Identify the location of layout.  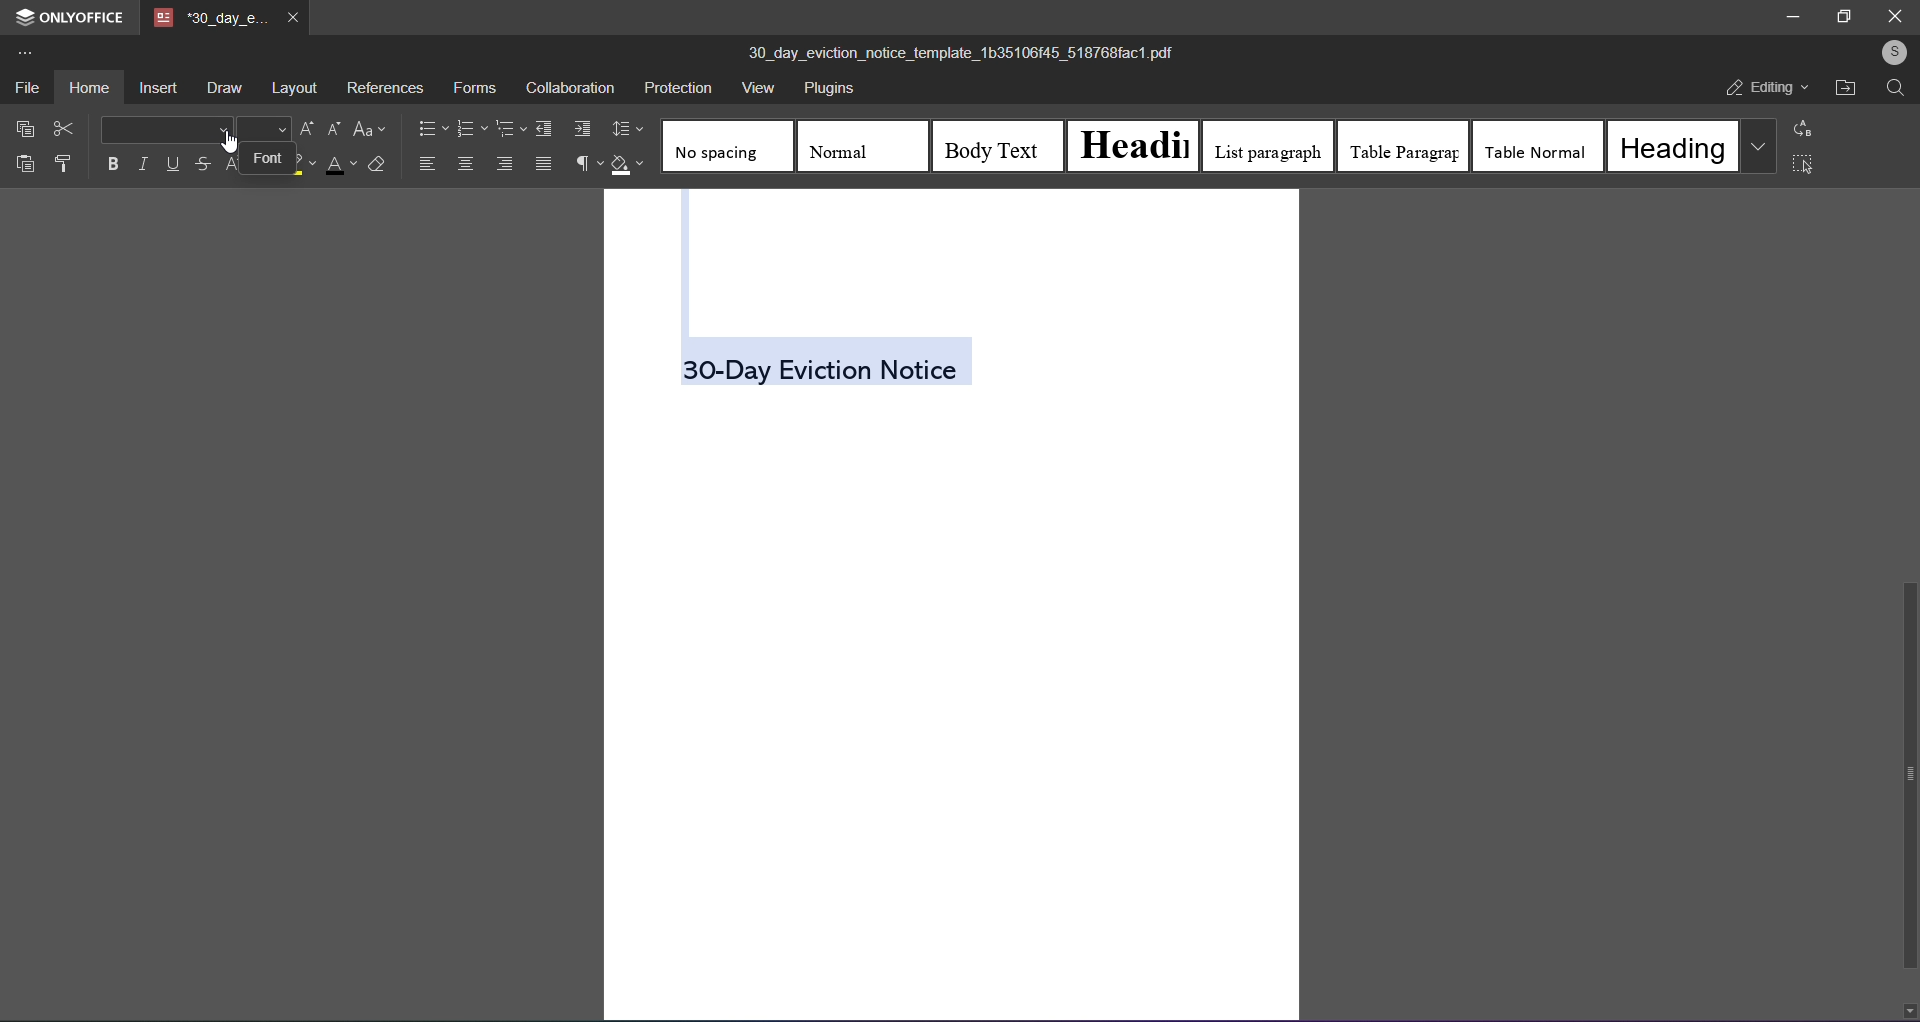
(292, 89).